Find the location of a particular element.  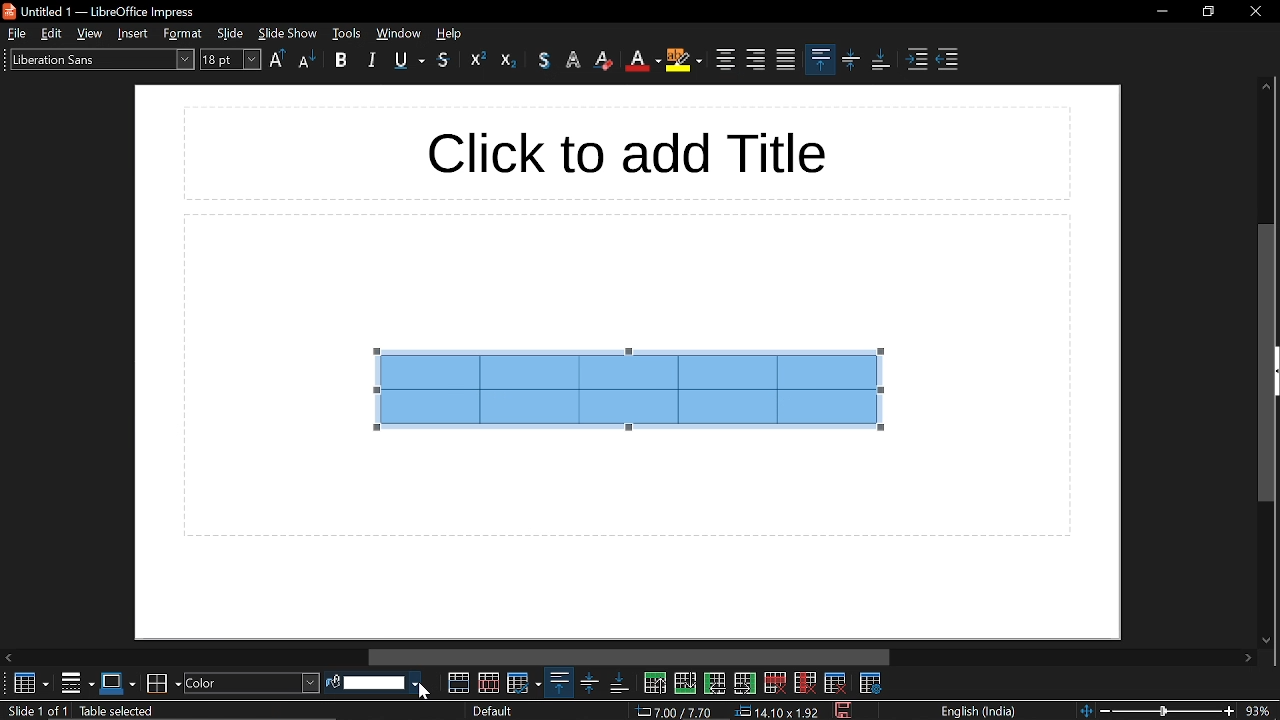

language is located at coordinates (974, 710).